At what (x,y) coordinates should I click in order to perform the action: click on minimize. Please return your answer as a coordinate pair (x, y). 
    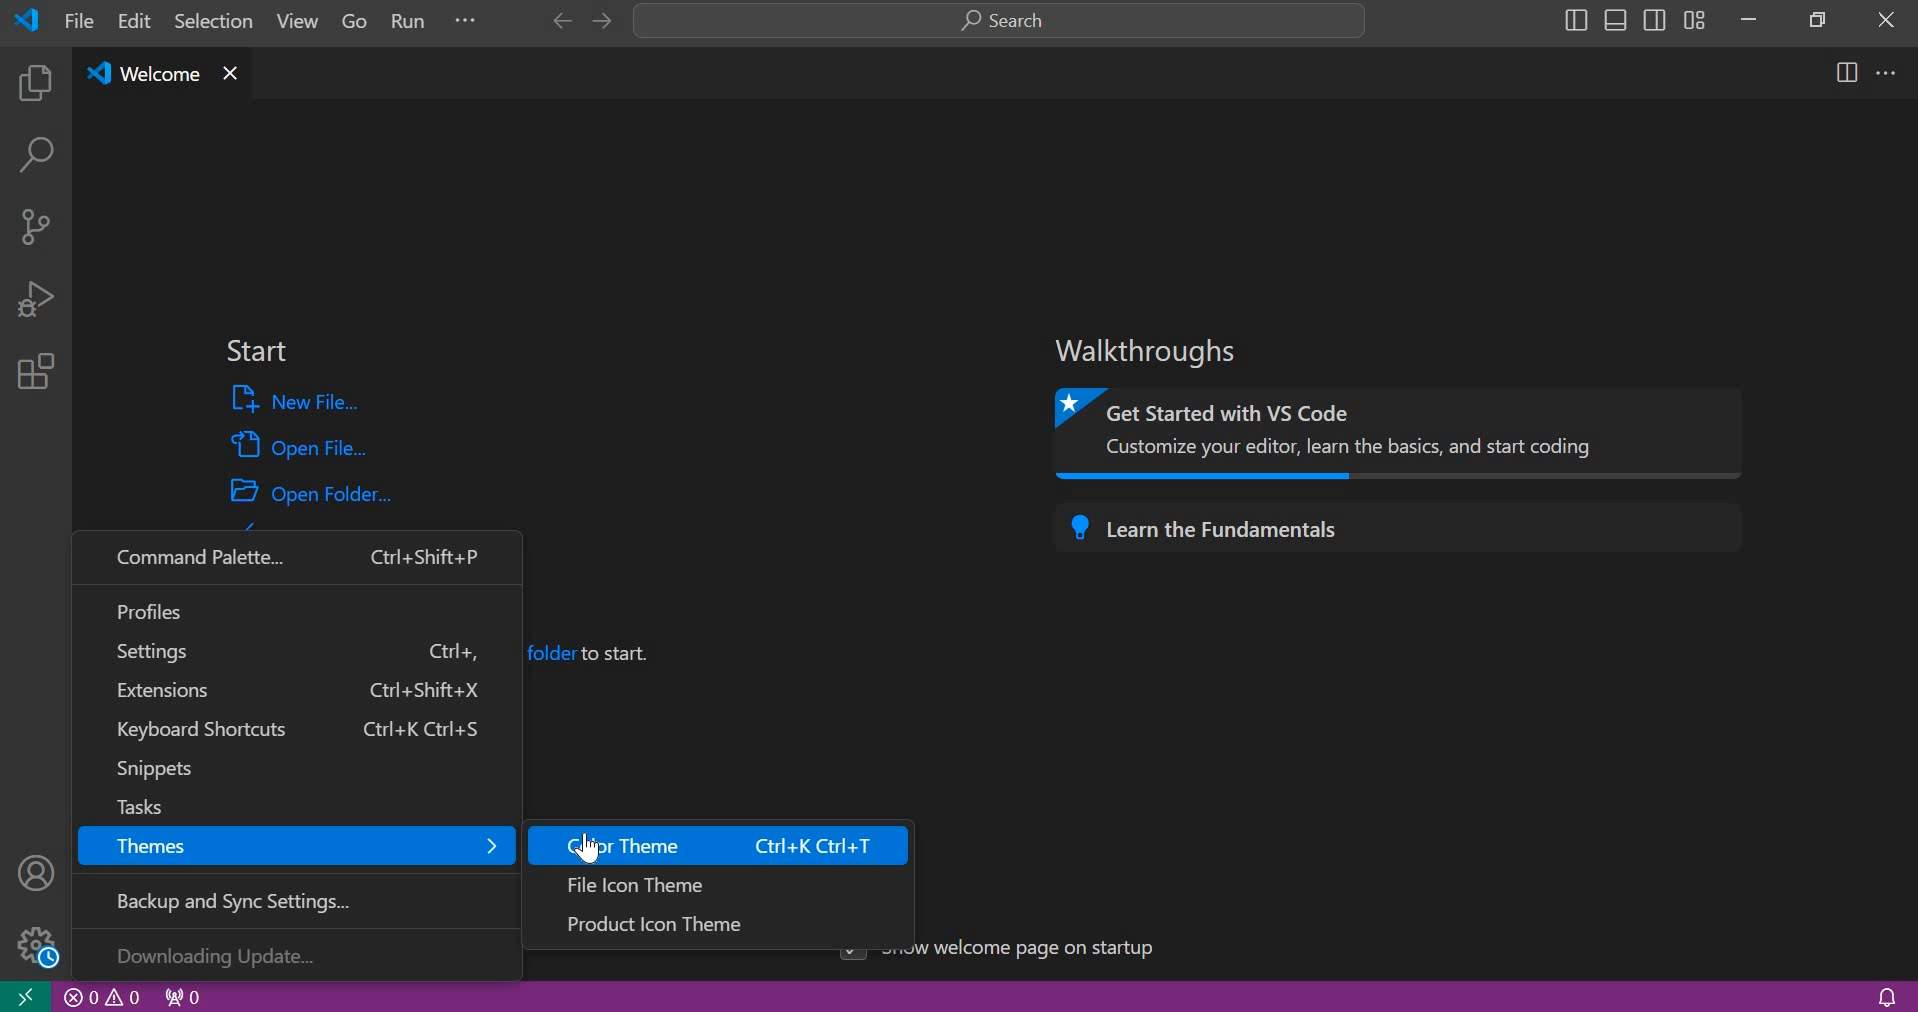
    Looking at the image, I should click on (1748, 19).